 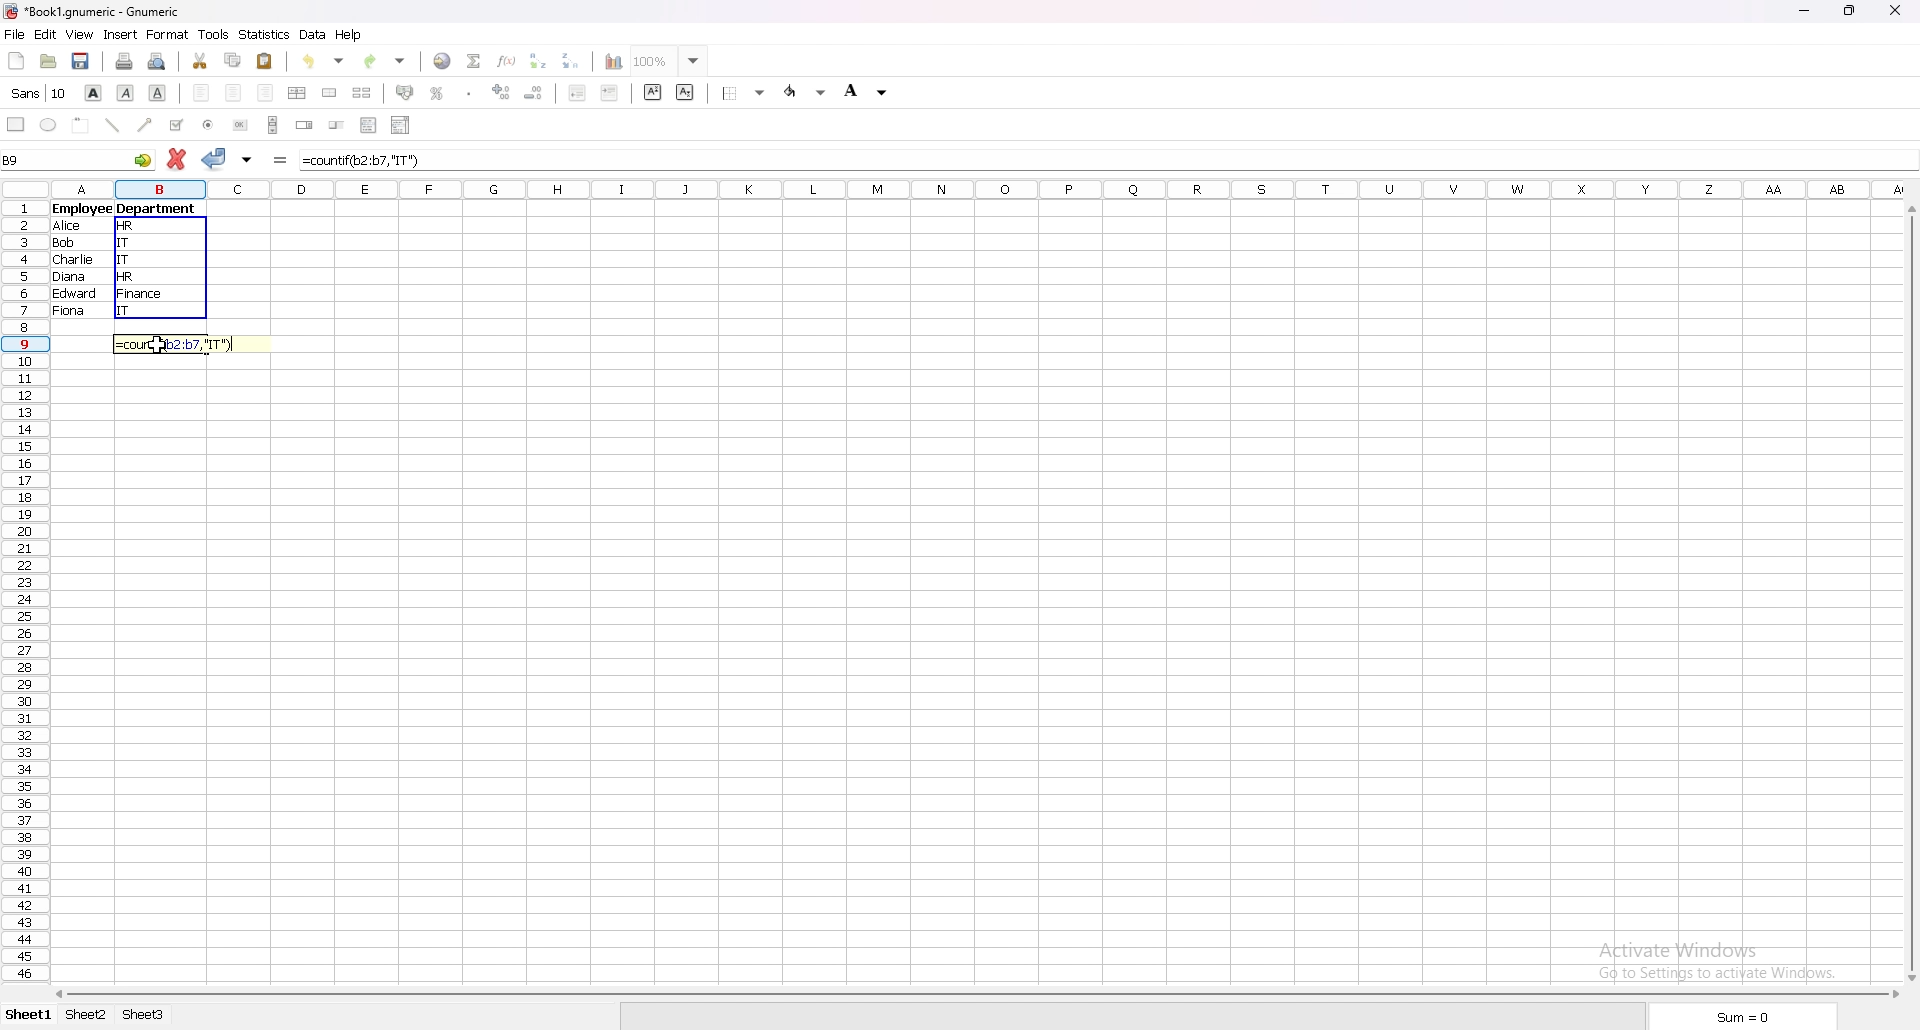 I want to click on selected cell row, so click(x=24, y=588).